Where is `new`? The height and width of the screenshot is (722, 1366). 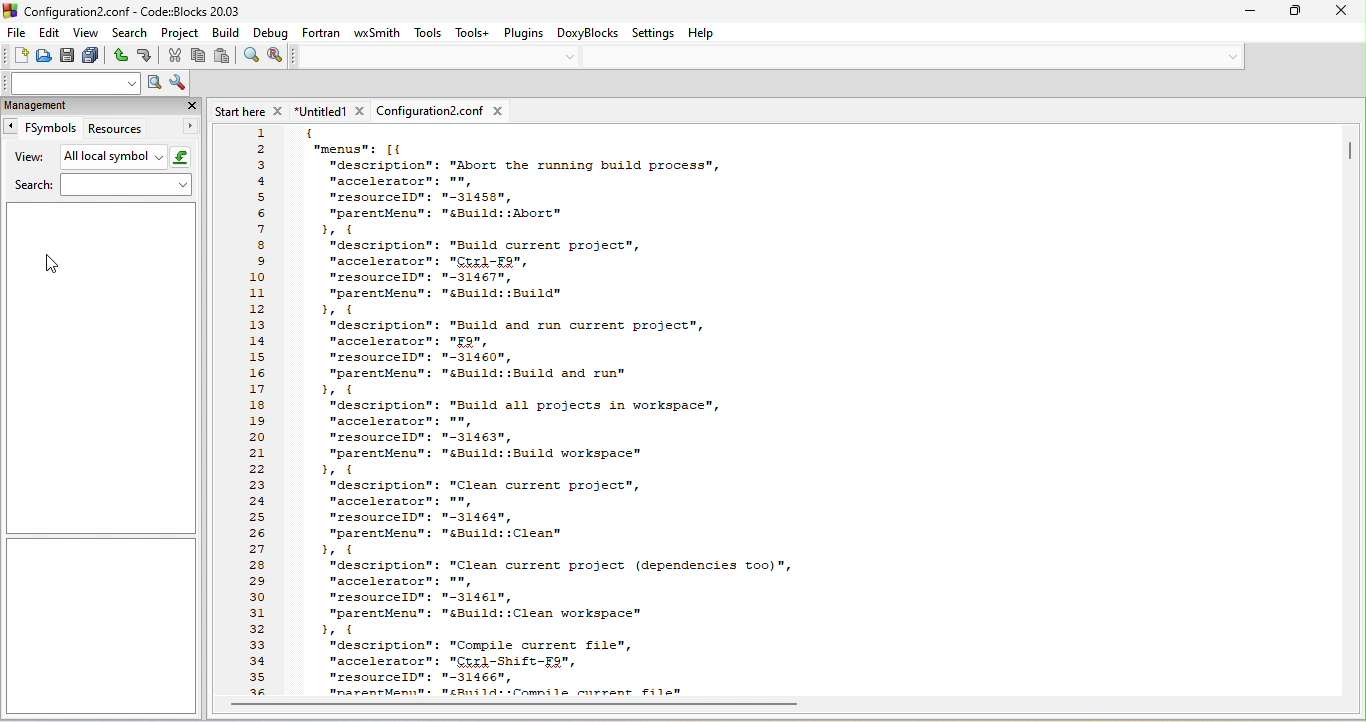 new is located at coordinates (16, 57).